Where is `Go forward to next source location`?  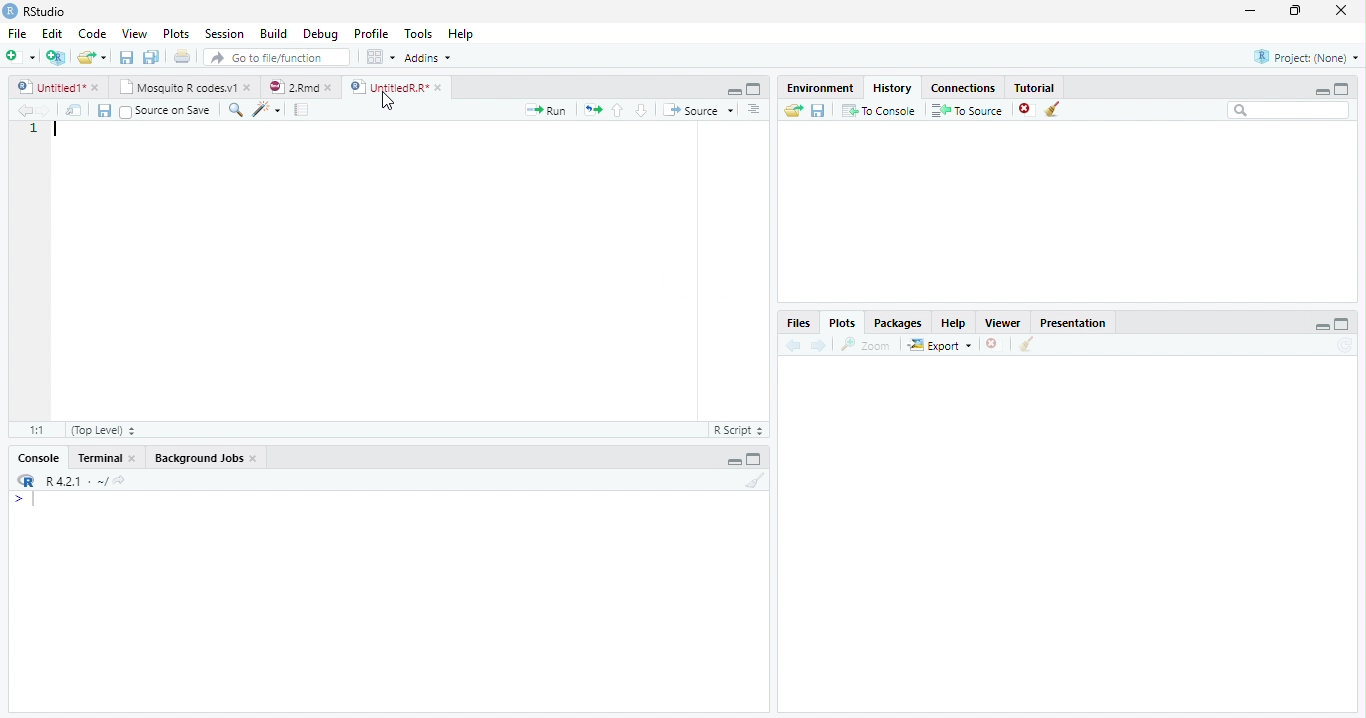 Go forward to next source location is located at coordinates (44, 111).